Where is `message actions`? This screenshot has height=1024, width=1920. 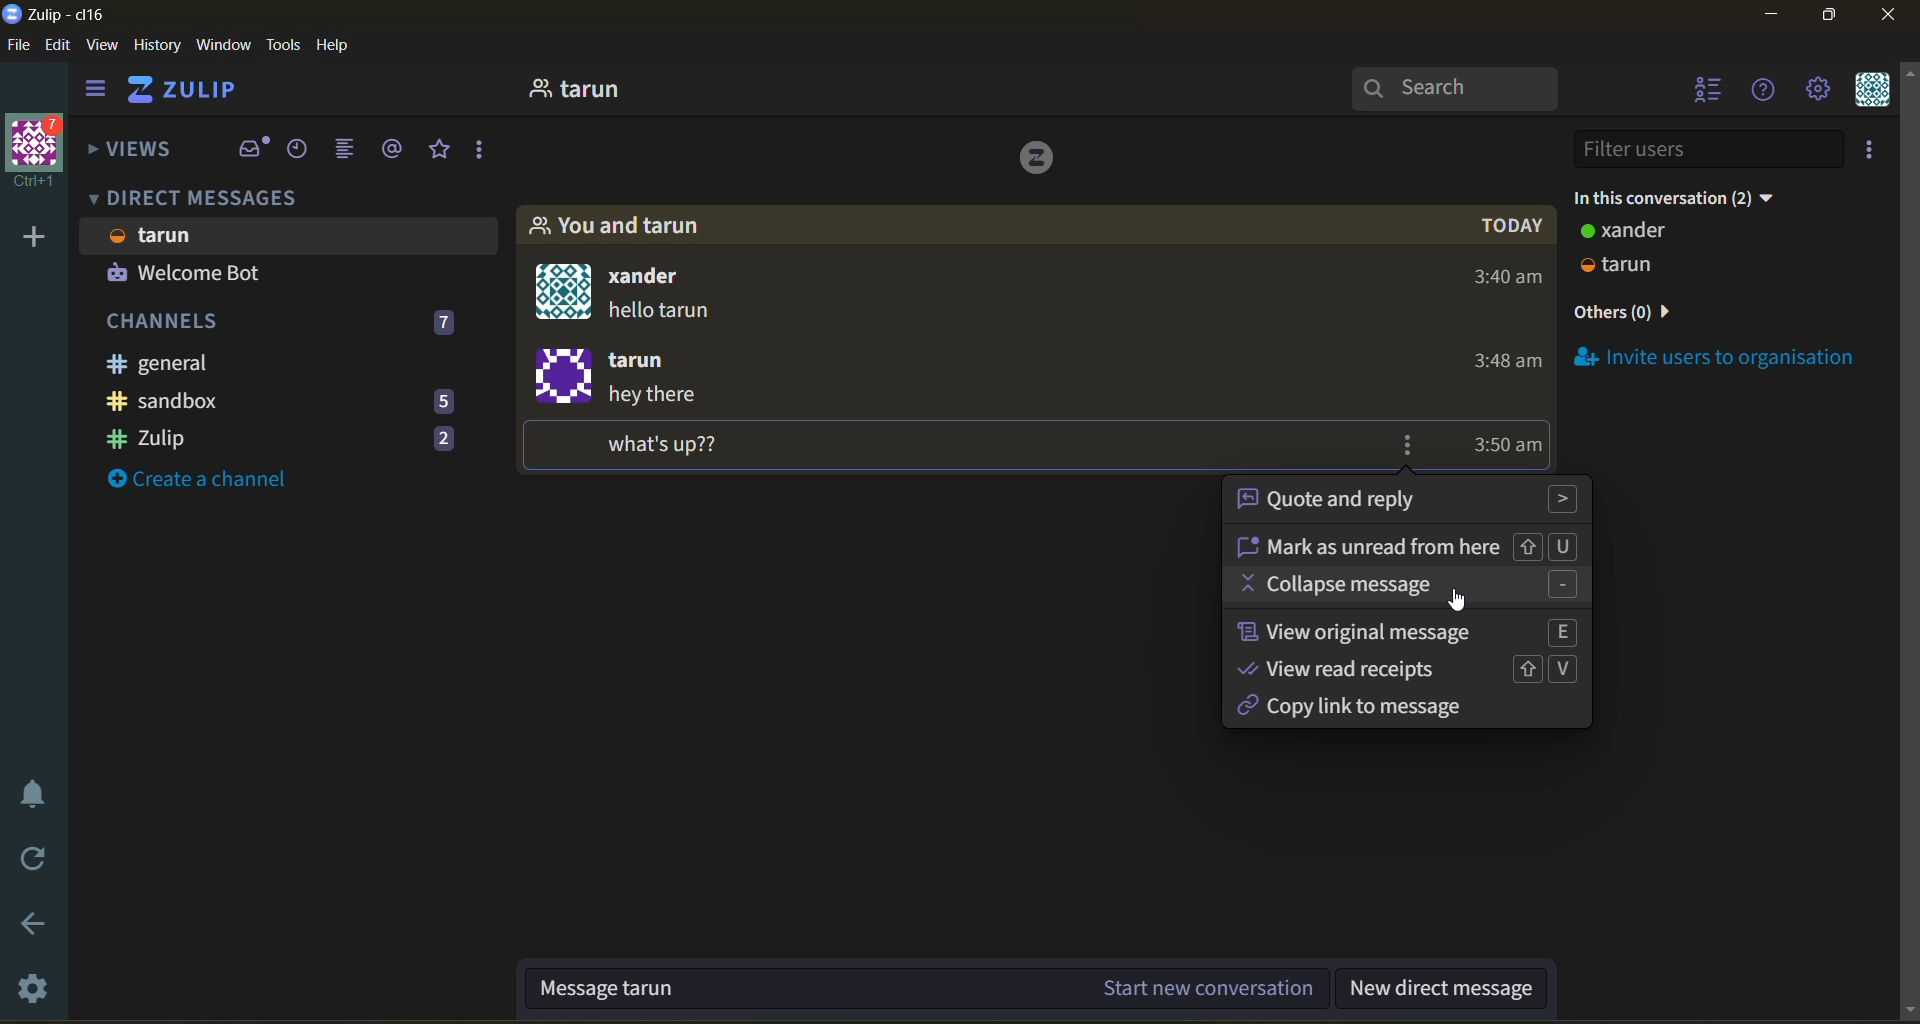
message actions is located at coordinates (1413, 444).